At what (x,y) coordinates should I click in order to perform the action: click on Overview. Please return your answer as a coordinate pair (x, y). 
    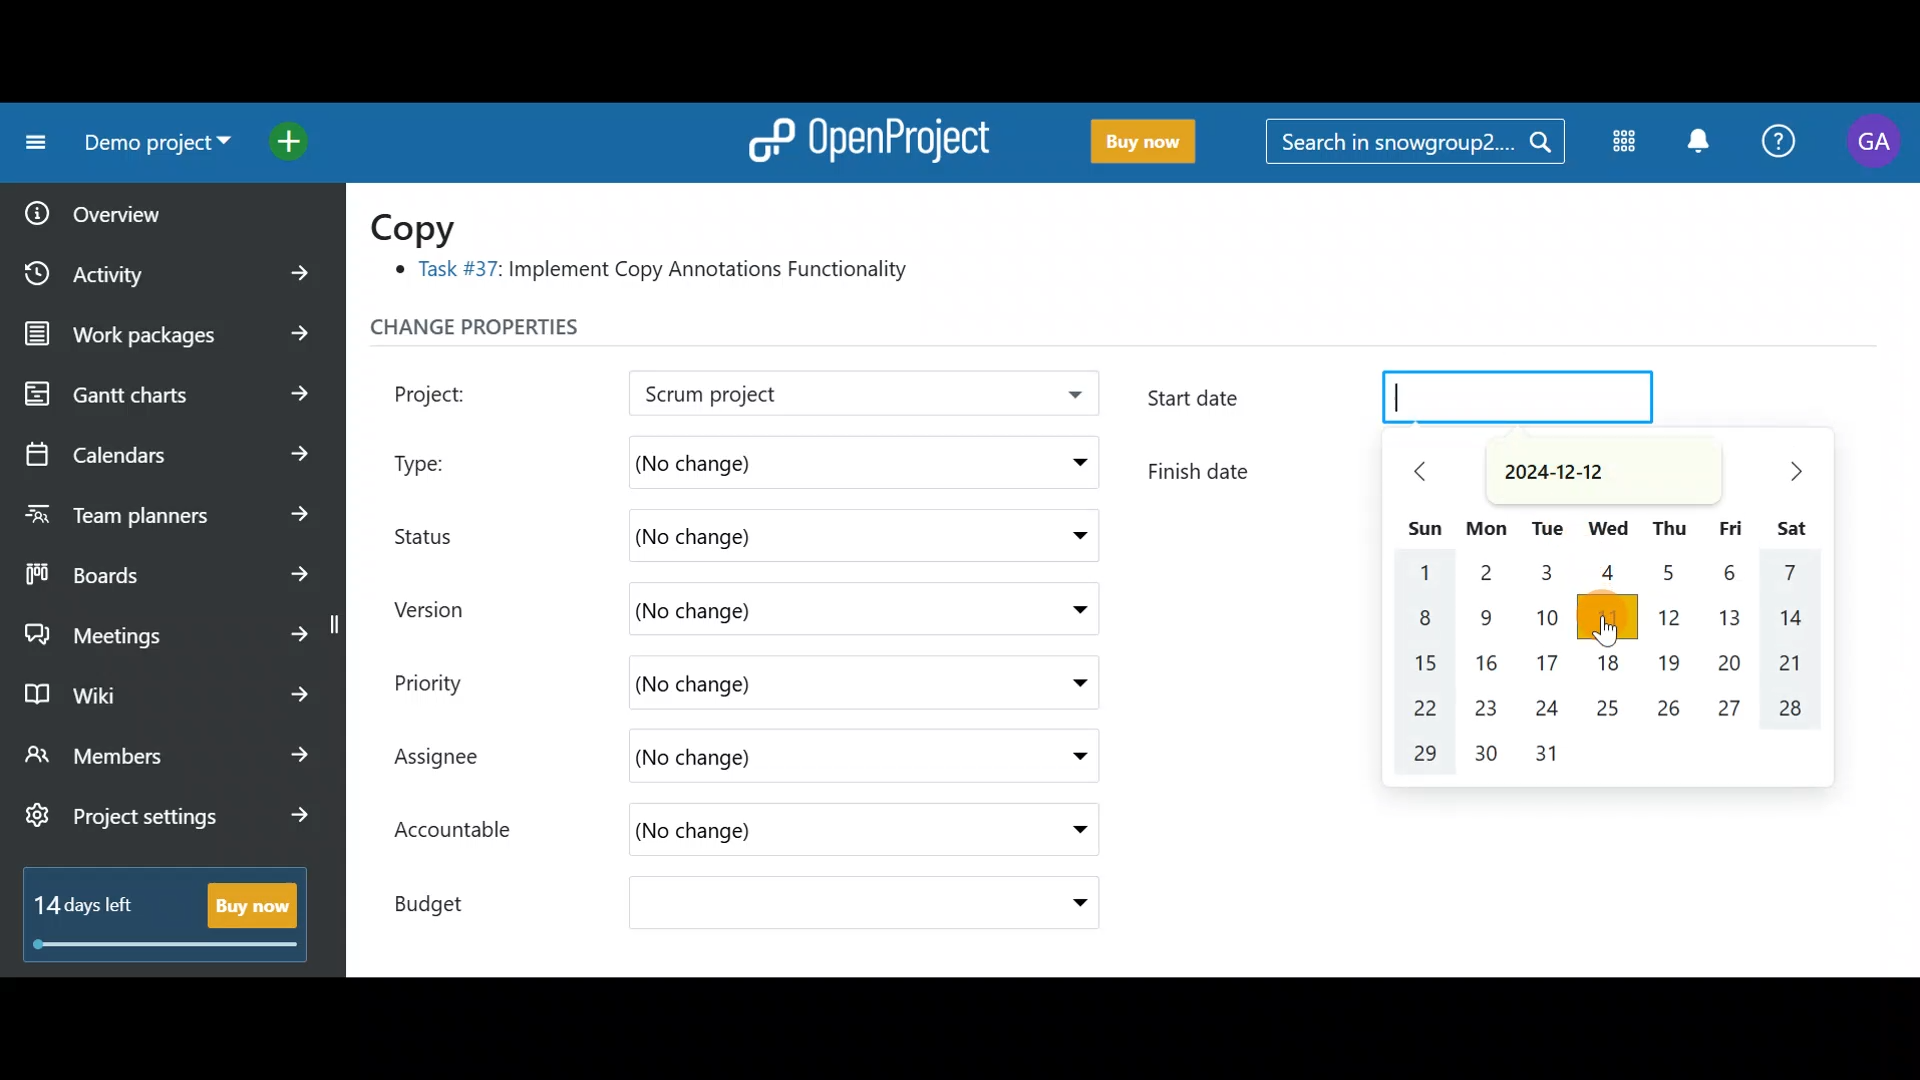
    Looking at the image, I should click on (151, 207).